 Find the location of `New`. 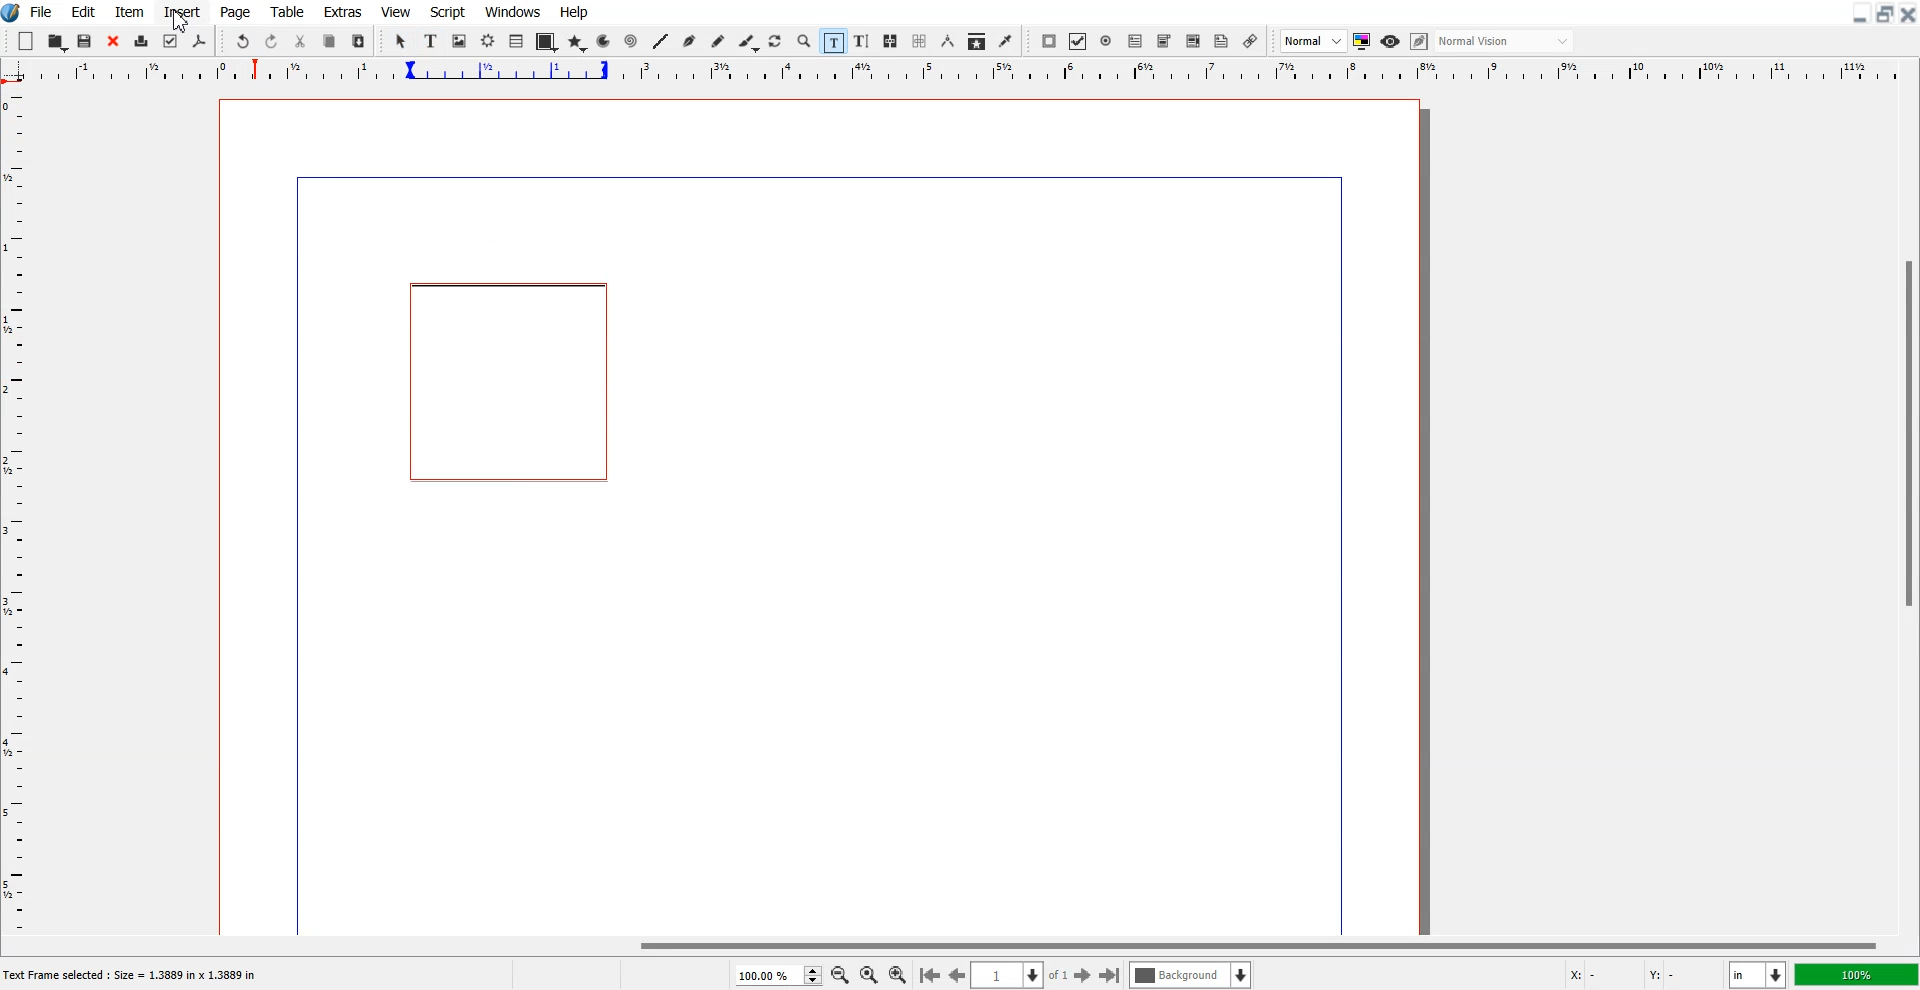

New is located at coordinates (26, 41).